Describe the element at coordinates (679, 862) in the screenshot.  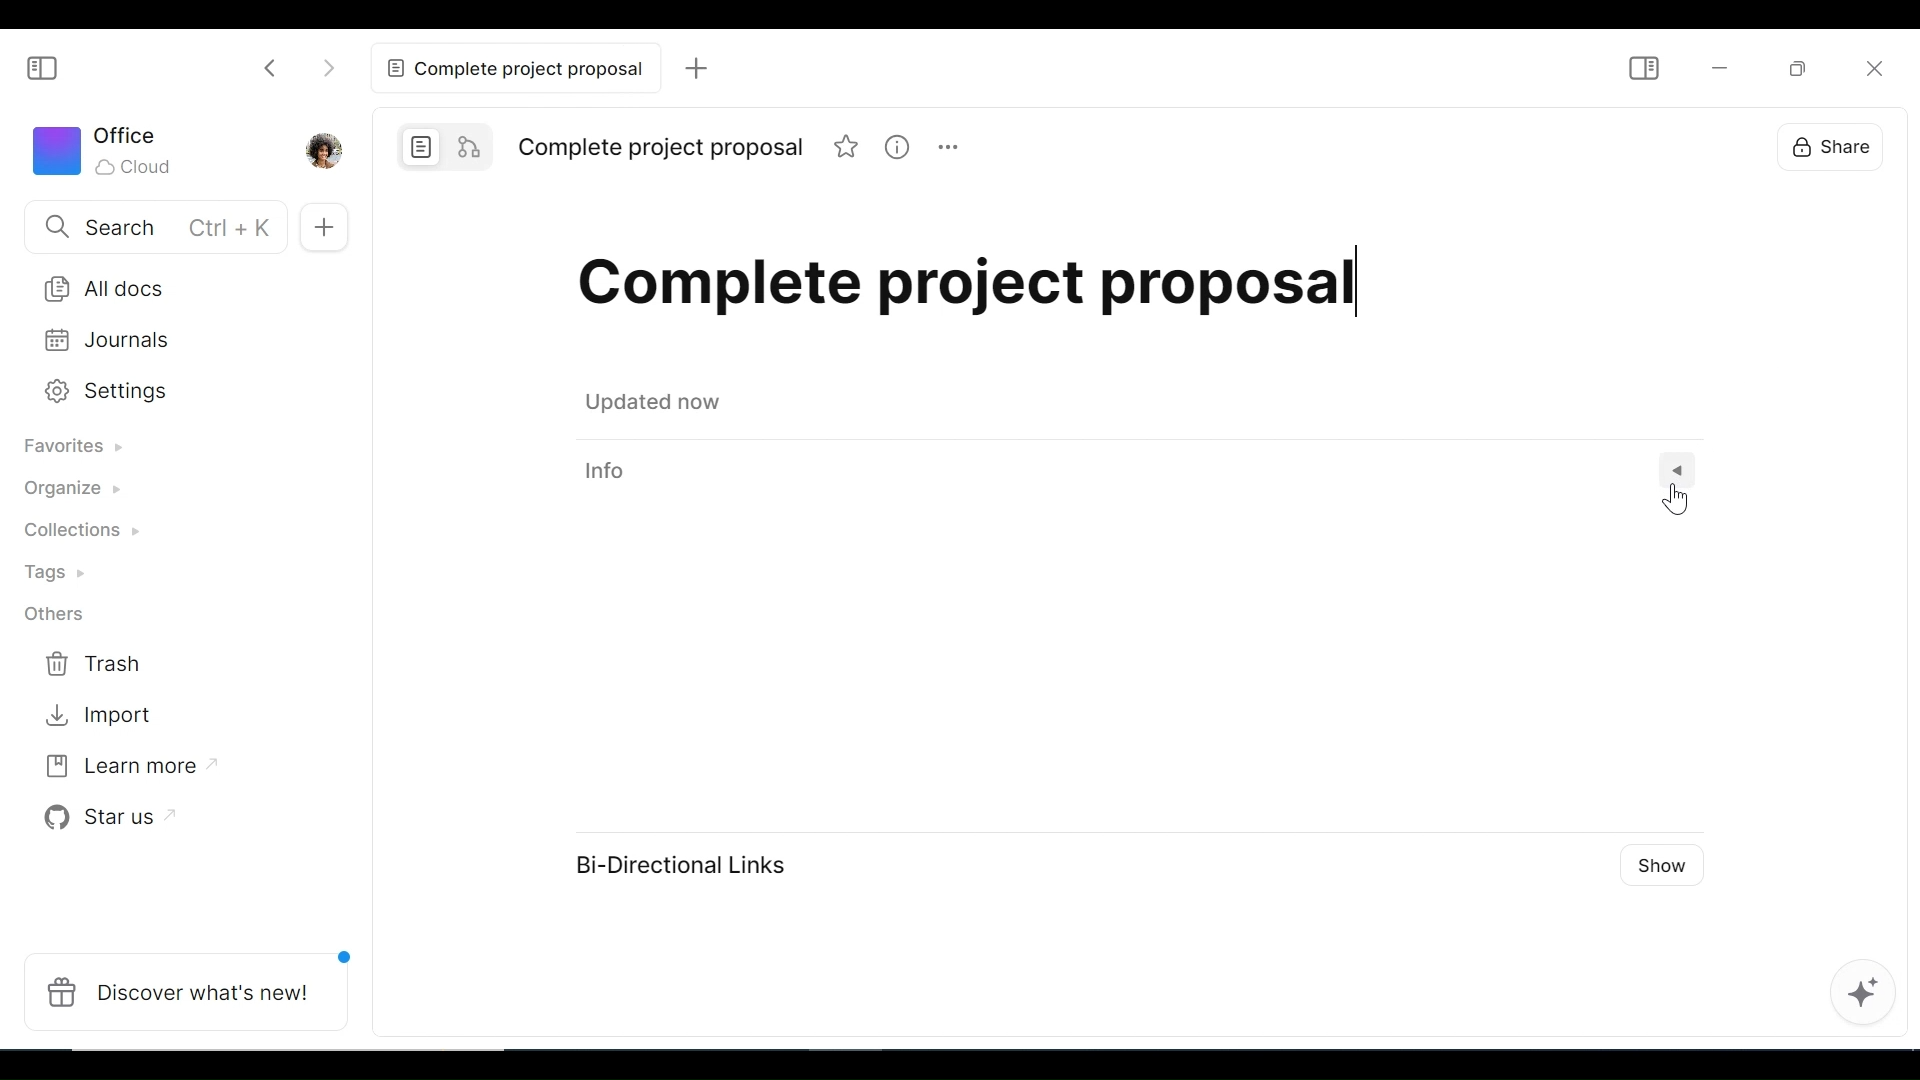
I see `Bi-Directional Links` at that location.